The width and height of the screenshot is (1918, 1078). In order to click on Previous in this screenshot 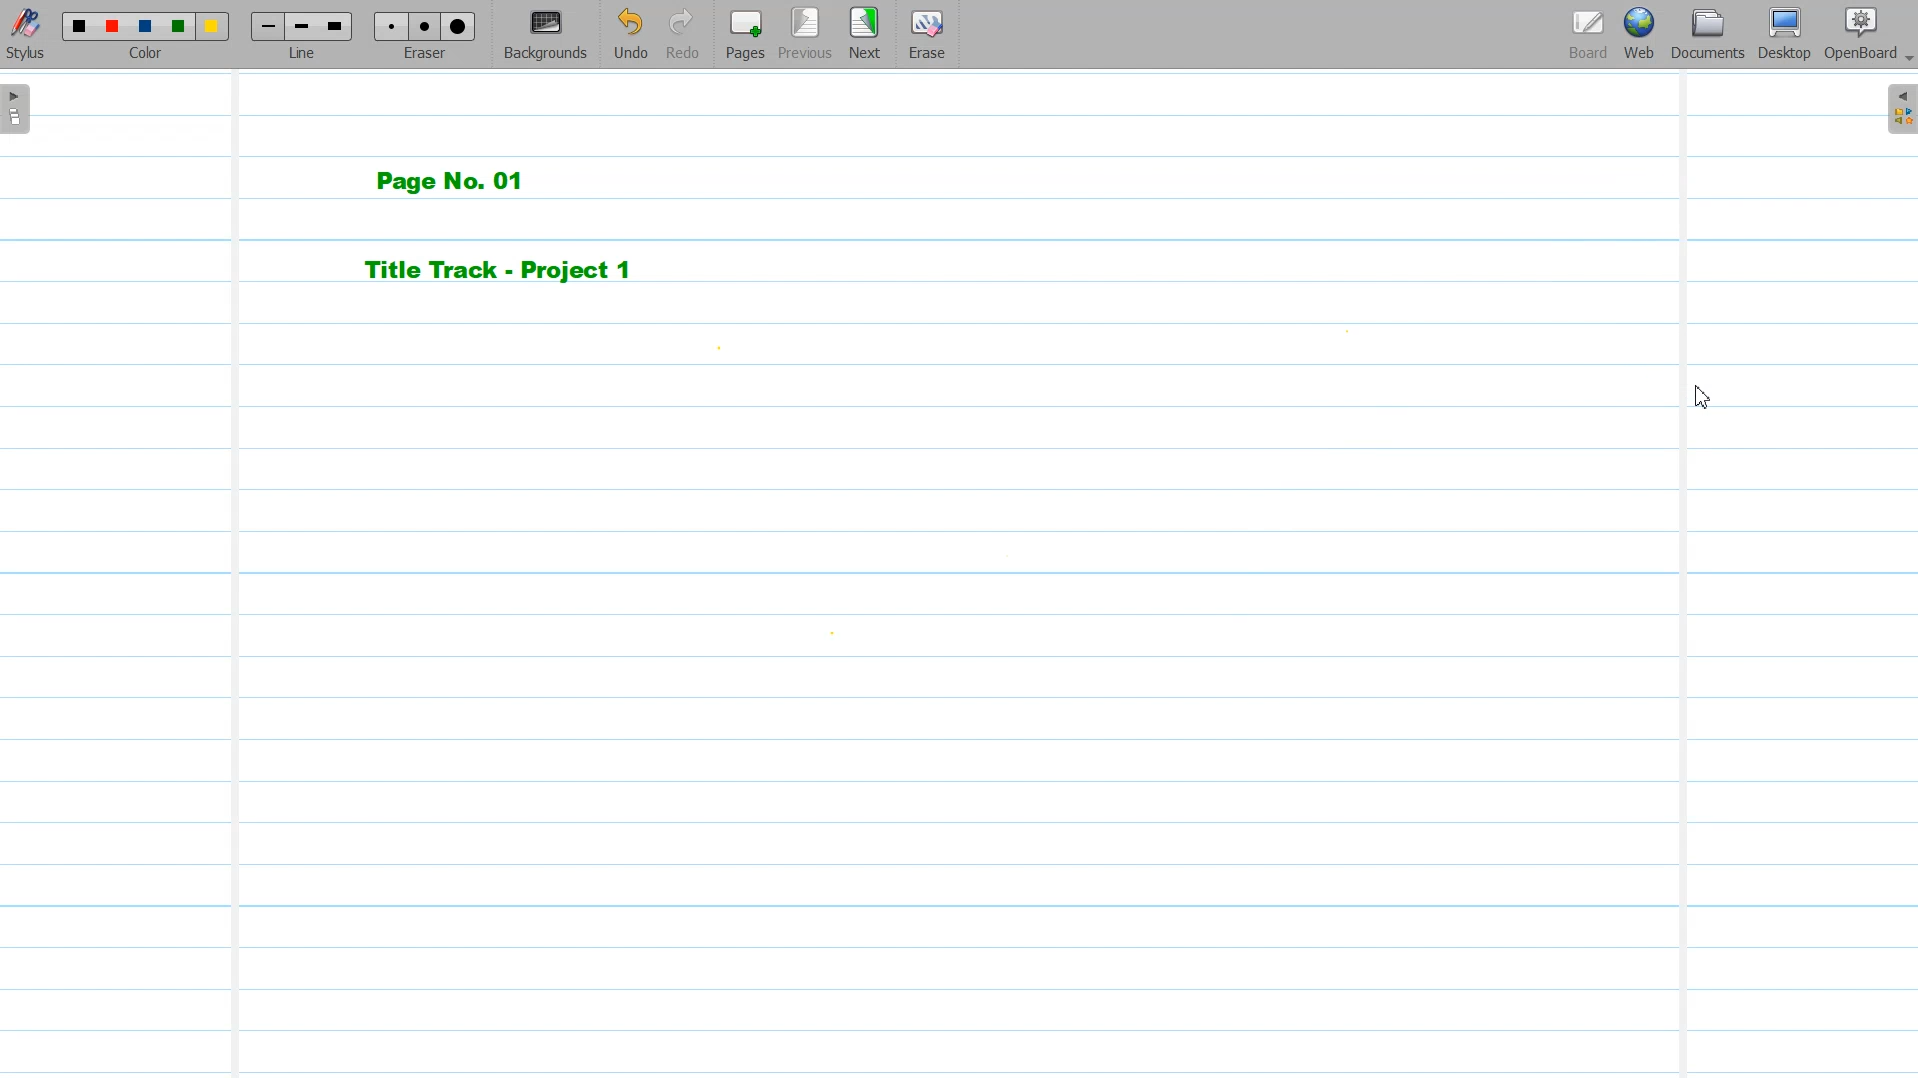, I will do `click(806, 34)`.